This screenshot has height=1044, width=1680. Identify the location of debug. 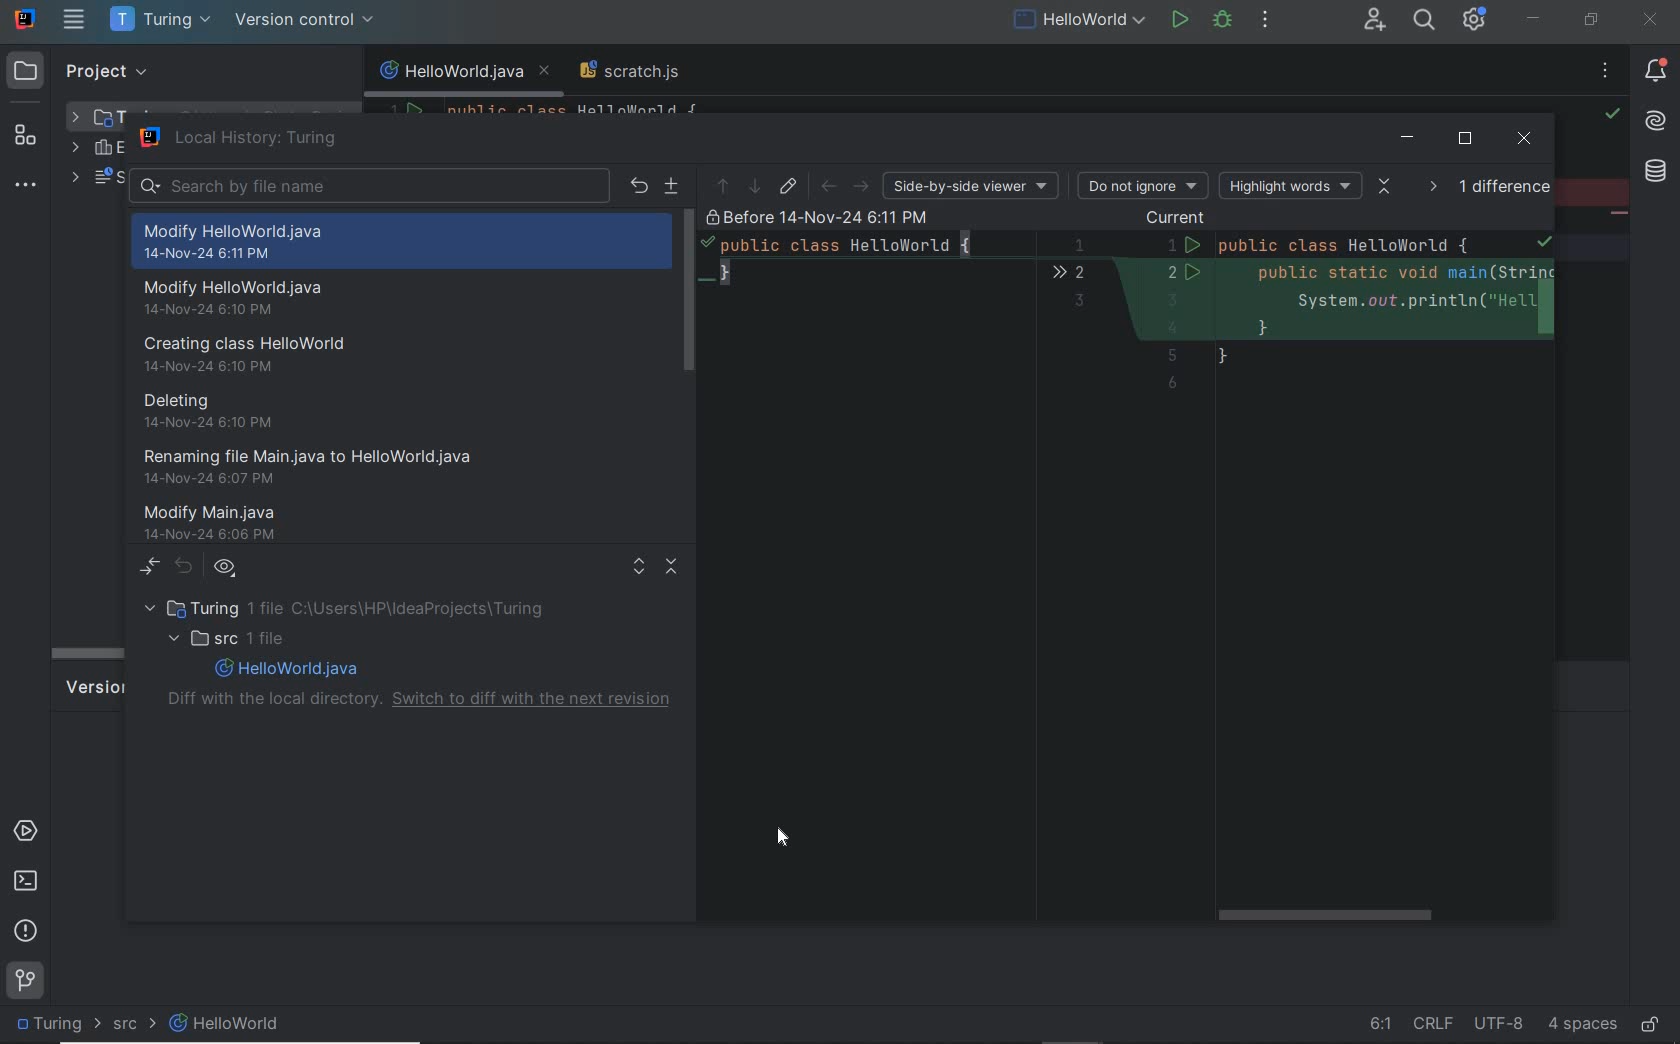
(1222, 22).